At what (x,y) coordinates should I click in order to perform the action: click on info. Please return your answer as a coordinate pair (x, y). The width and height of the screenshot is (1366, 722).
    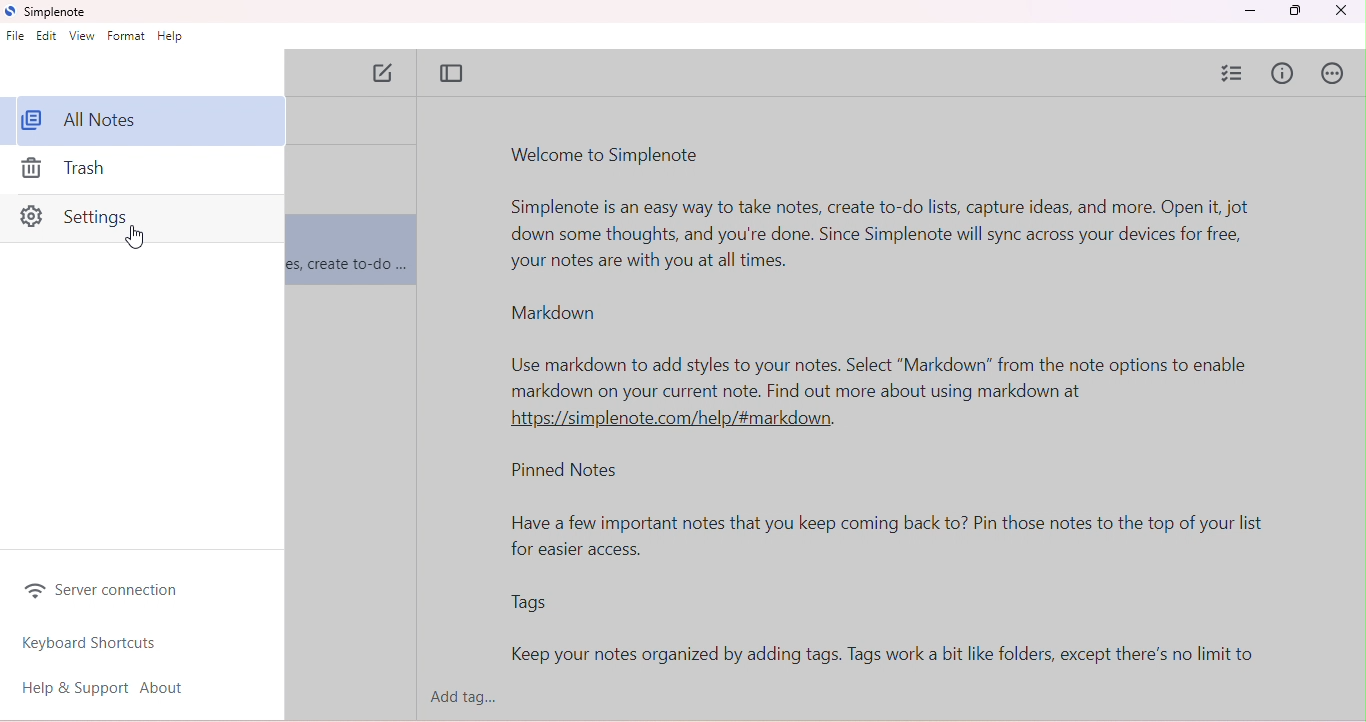
    Looking at the image, I should click on (1284, 75).